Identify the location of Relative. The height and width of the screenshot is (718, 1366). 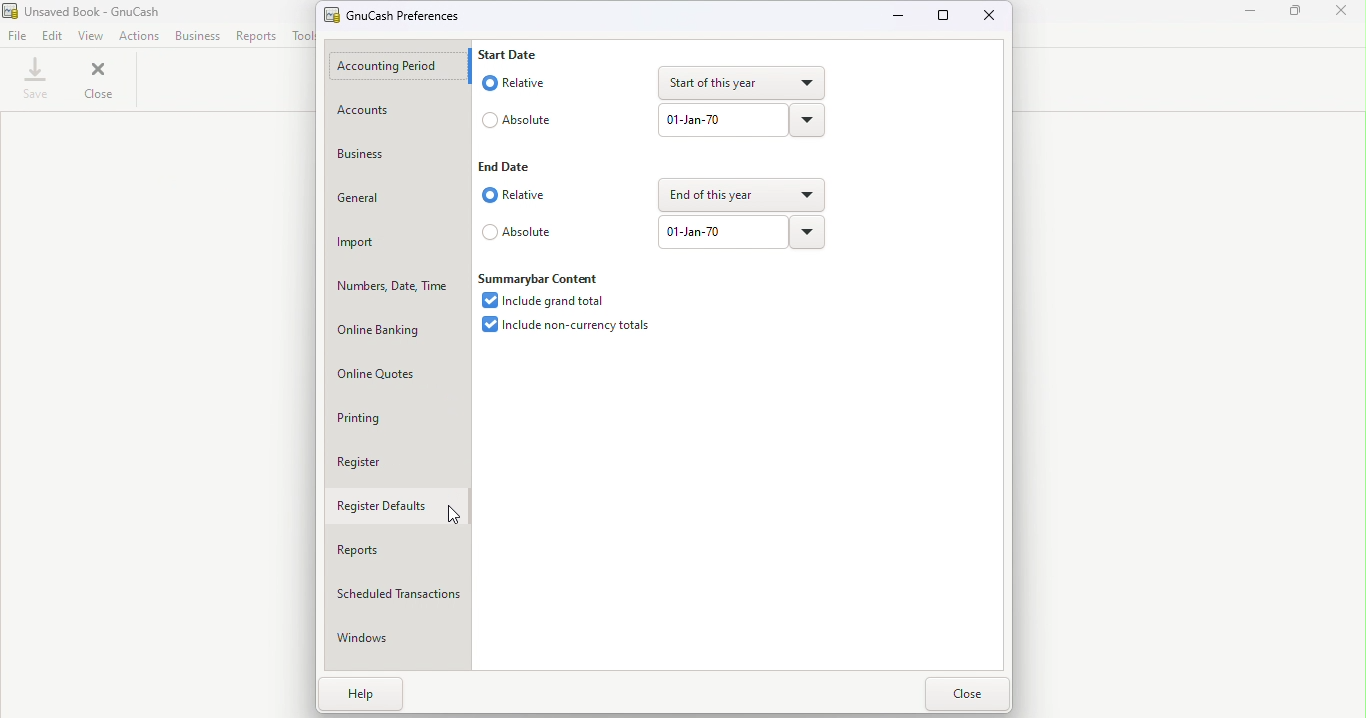
(516, 197).